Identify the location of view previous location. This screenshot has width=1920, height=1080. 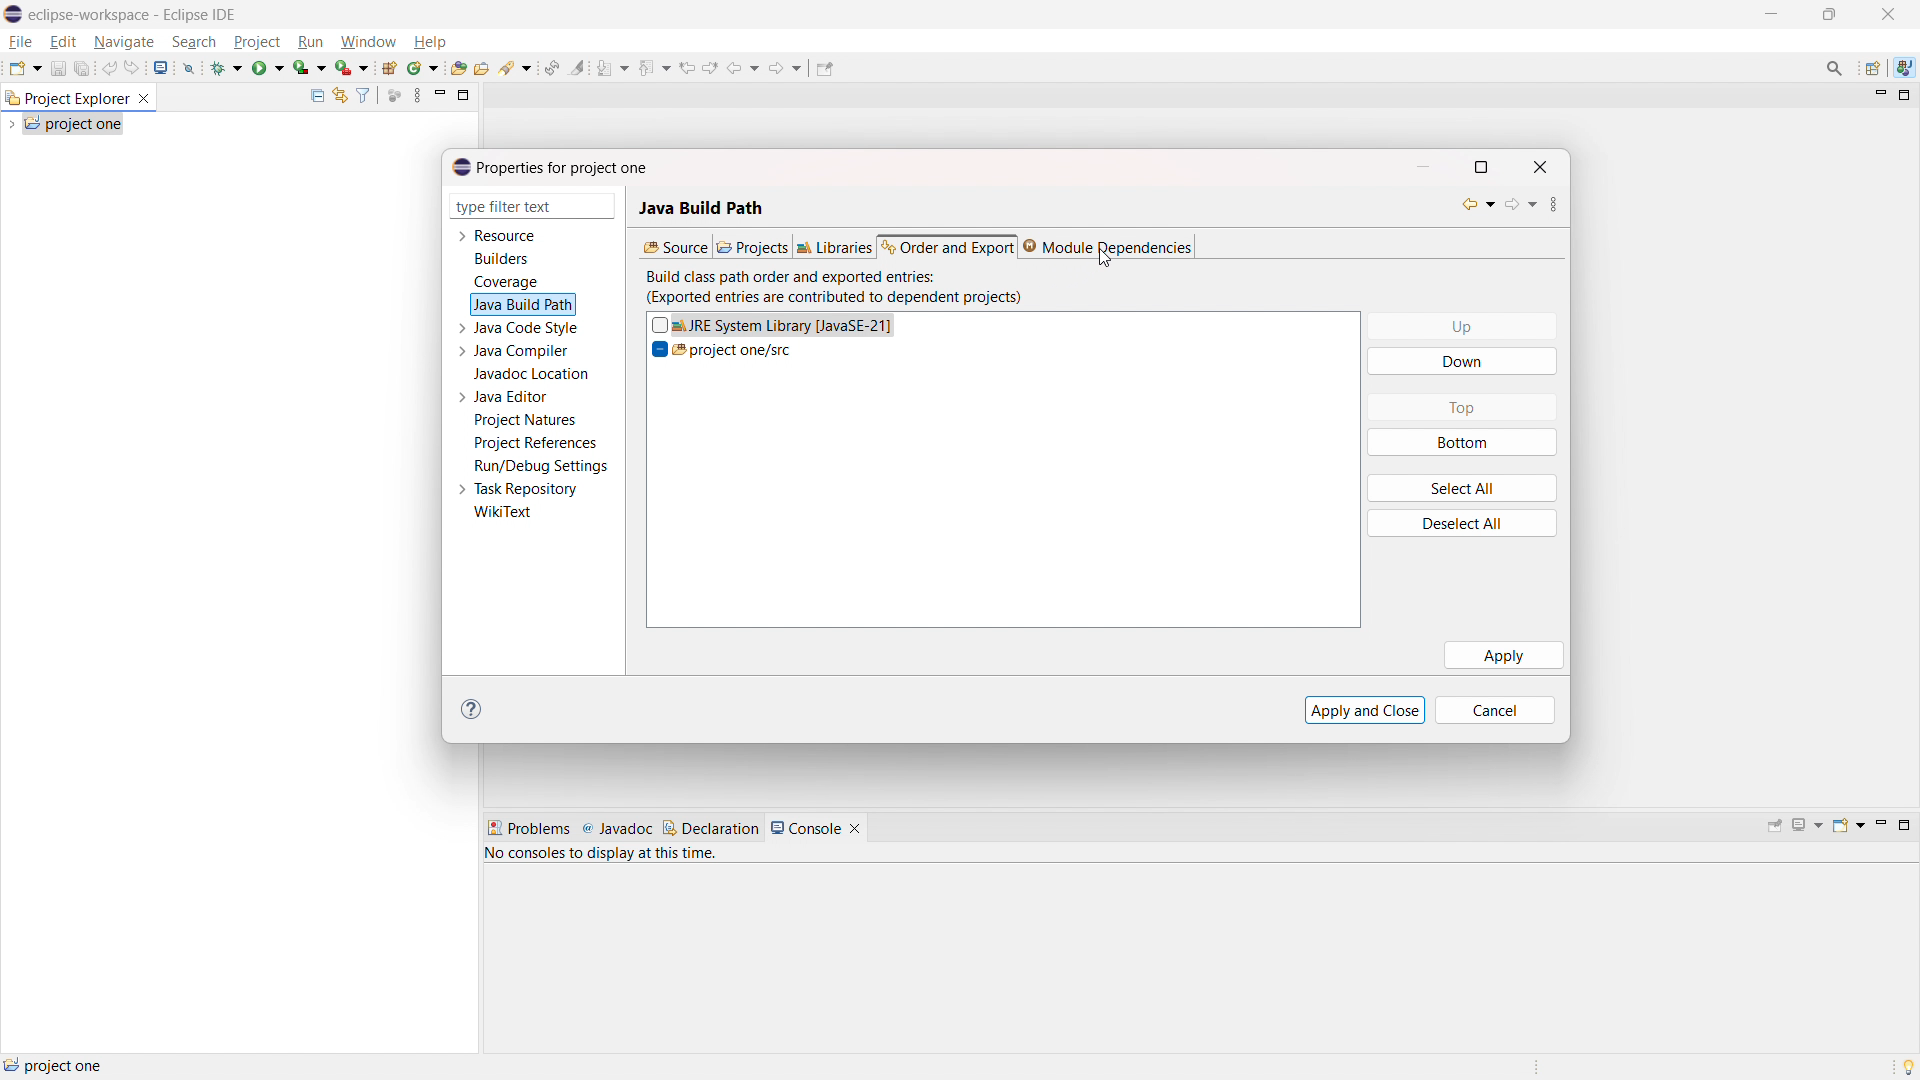
(687, 66).